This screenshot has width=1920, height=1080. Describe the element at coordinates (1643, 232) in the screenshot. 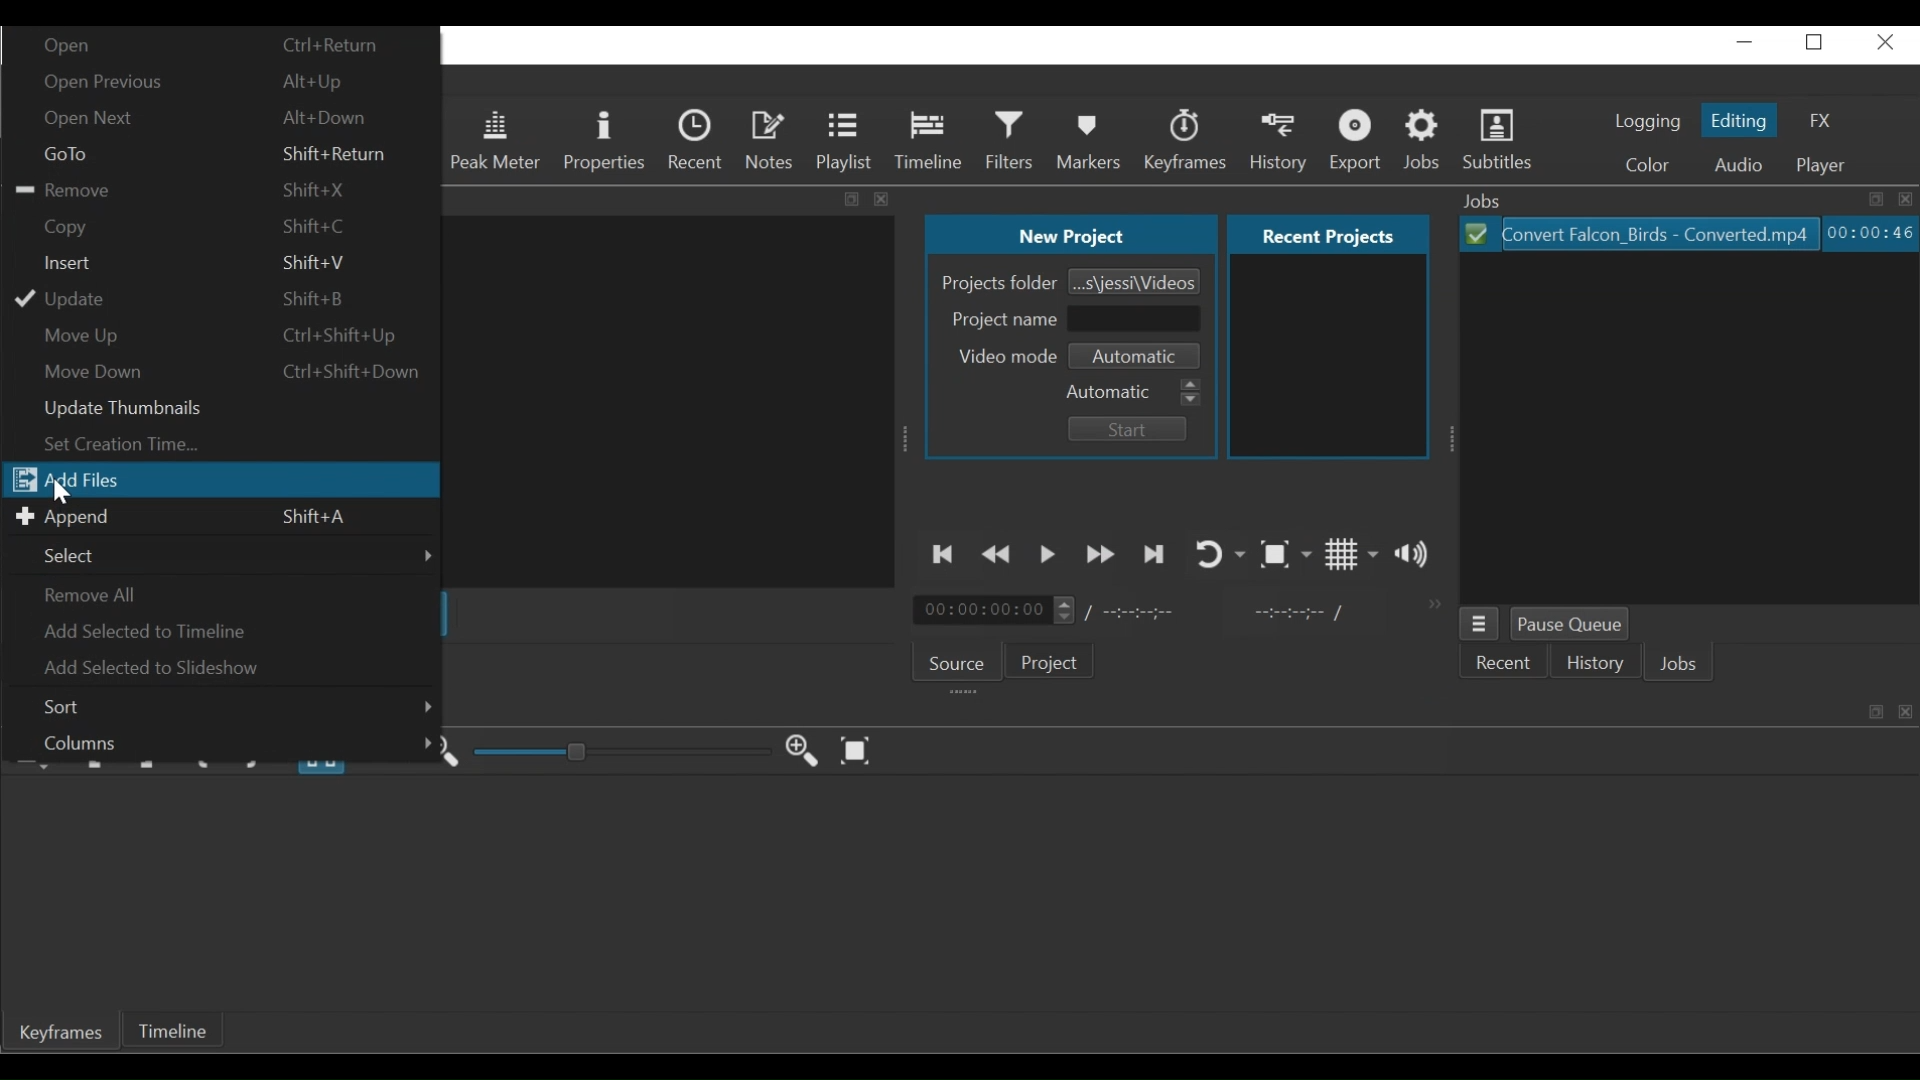

I see `File` at that location.